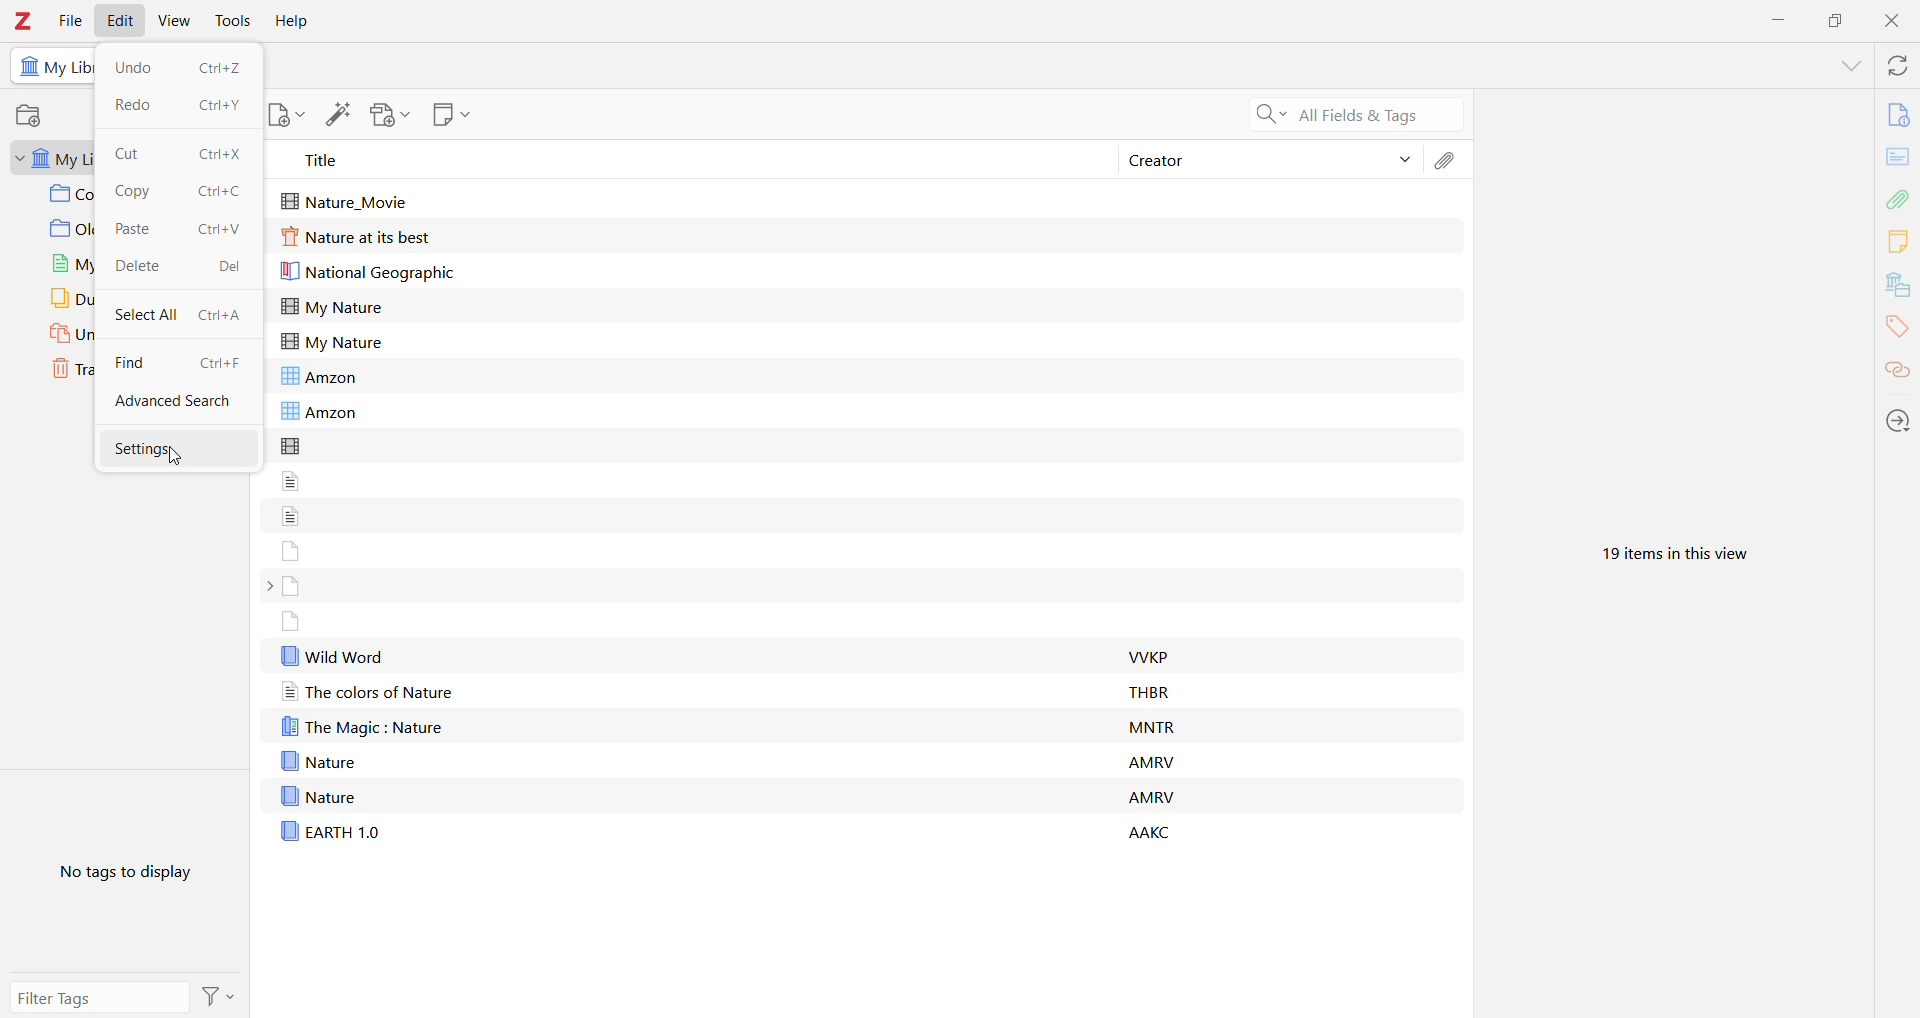  I want to click on Filter Tags, so click(101, 998).